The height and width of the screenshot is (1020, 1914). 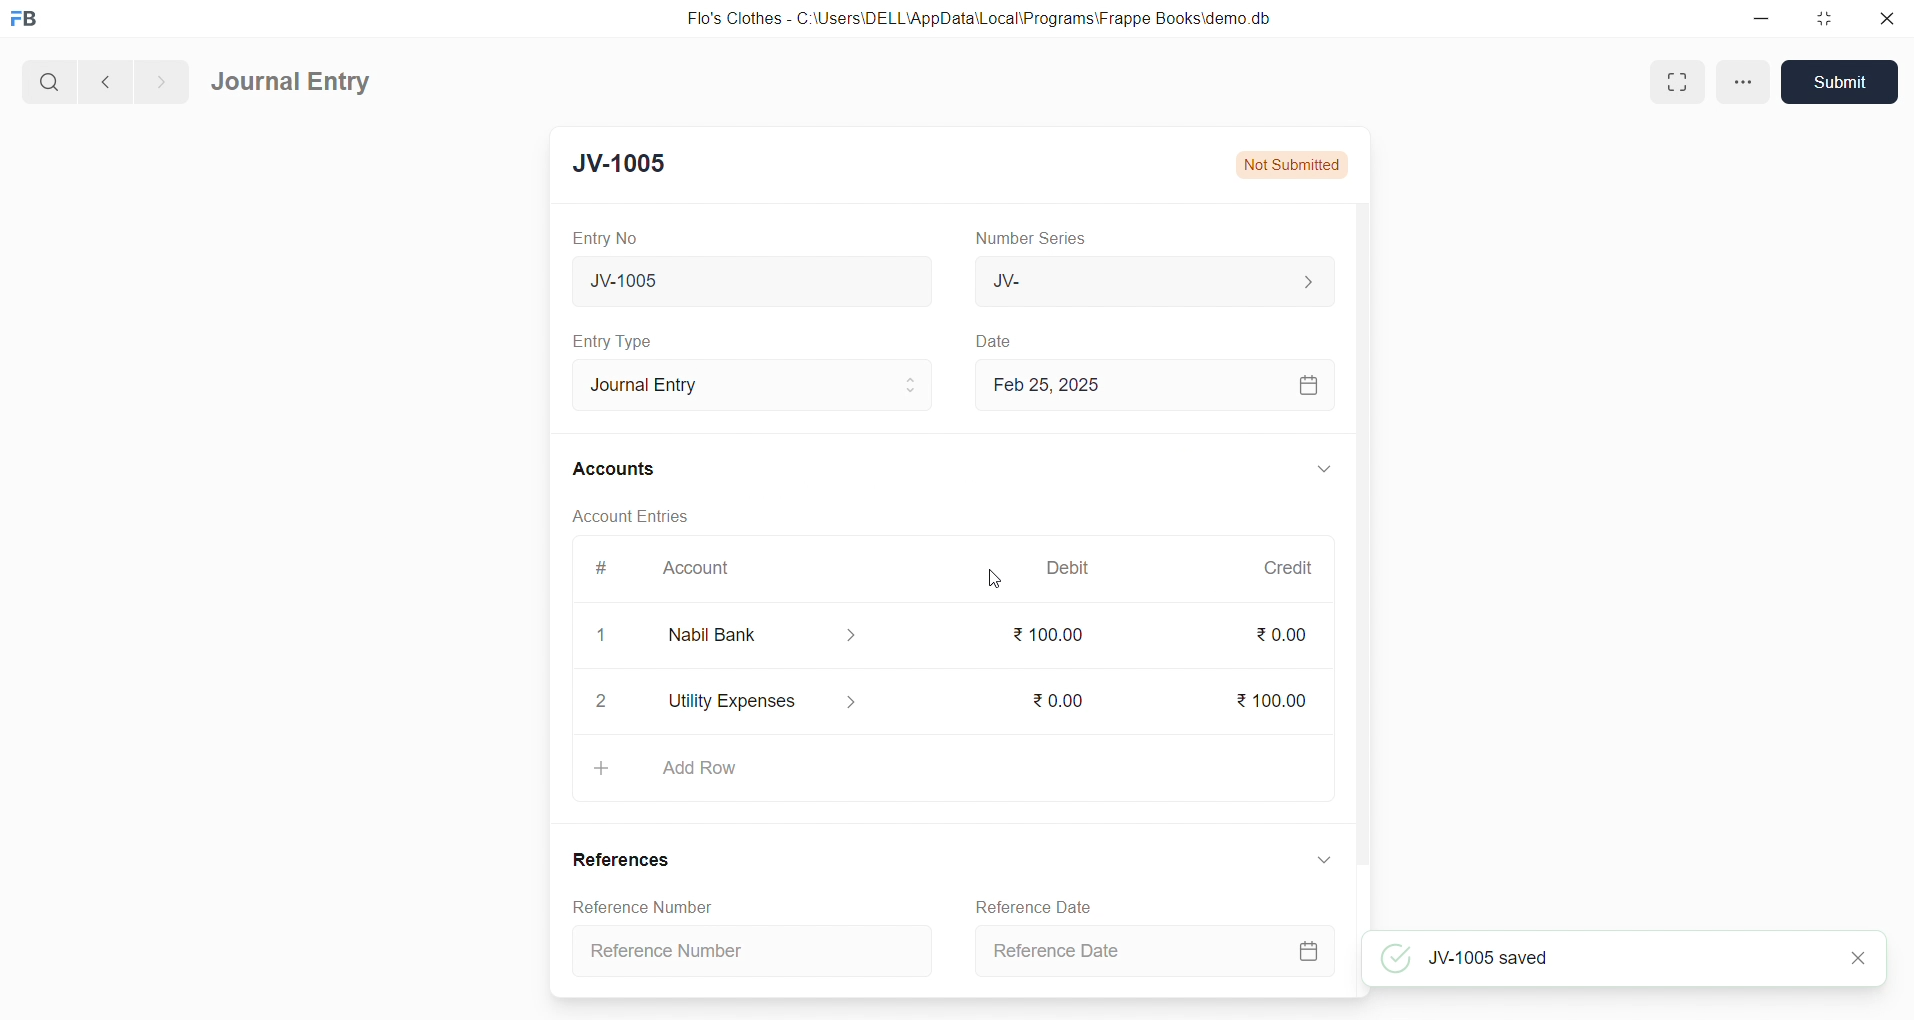 I want to click on search, so click(x=47, y=79).